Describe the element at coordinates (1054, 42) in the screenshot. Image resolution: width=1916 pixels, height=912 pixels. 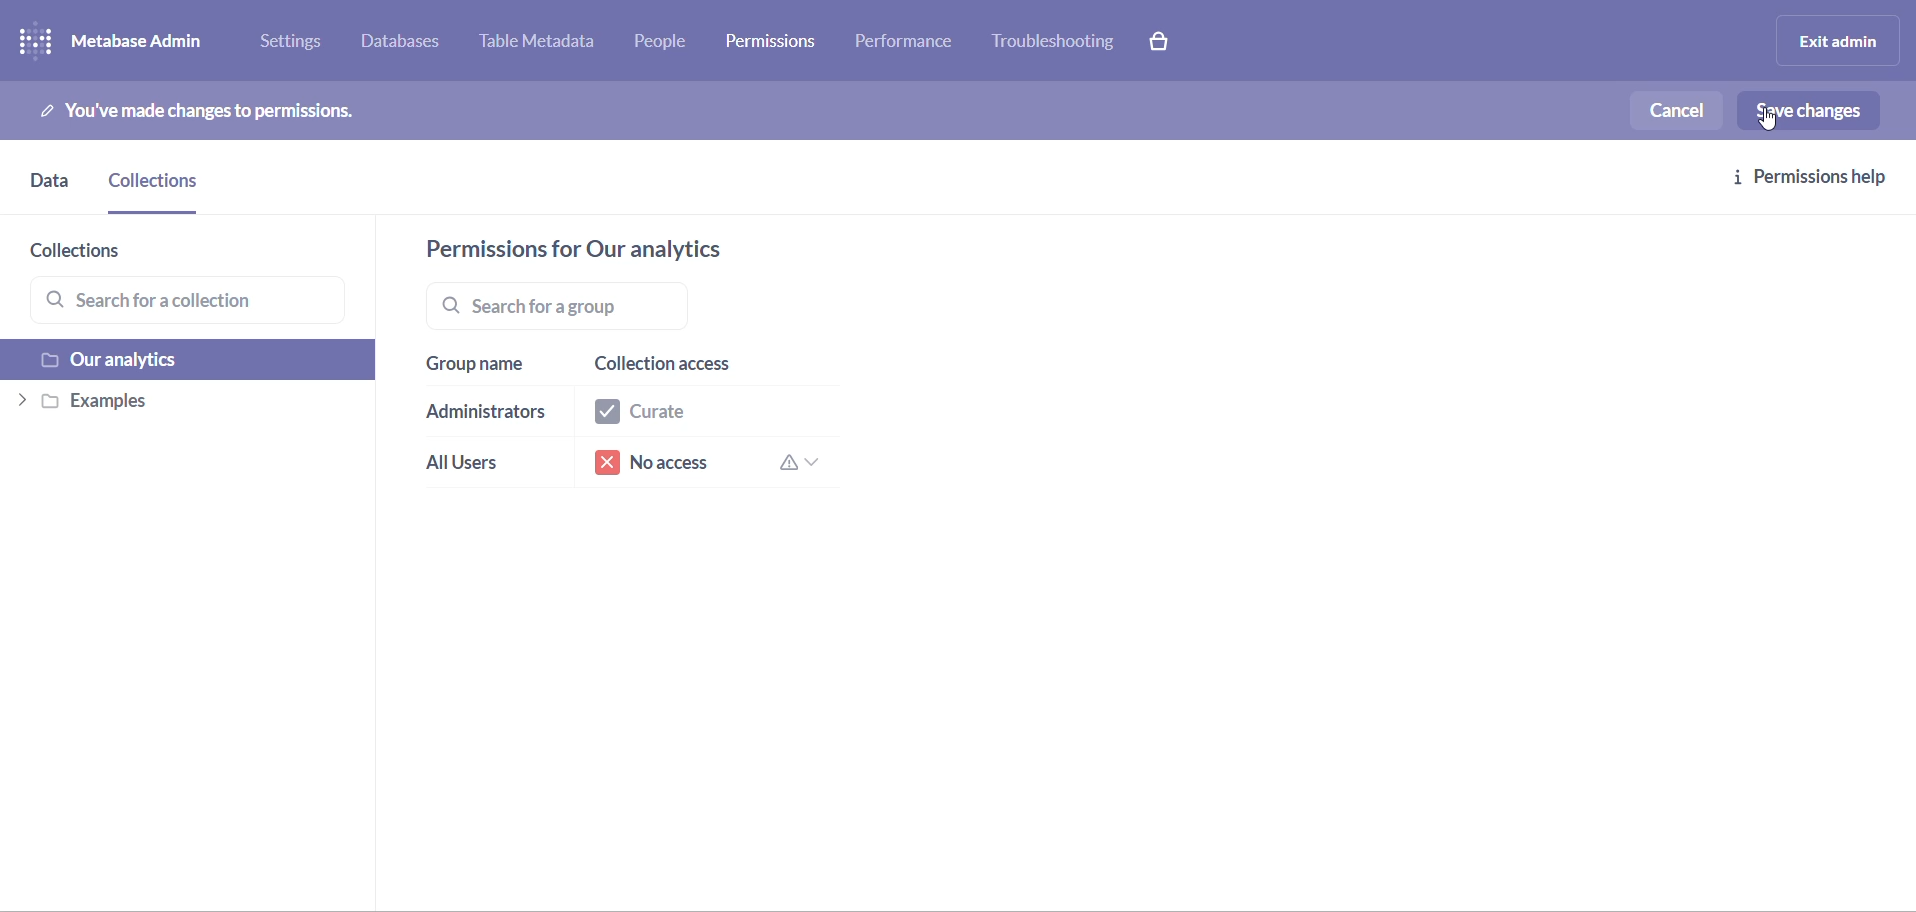
I see `troubleshooting` at that location.